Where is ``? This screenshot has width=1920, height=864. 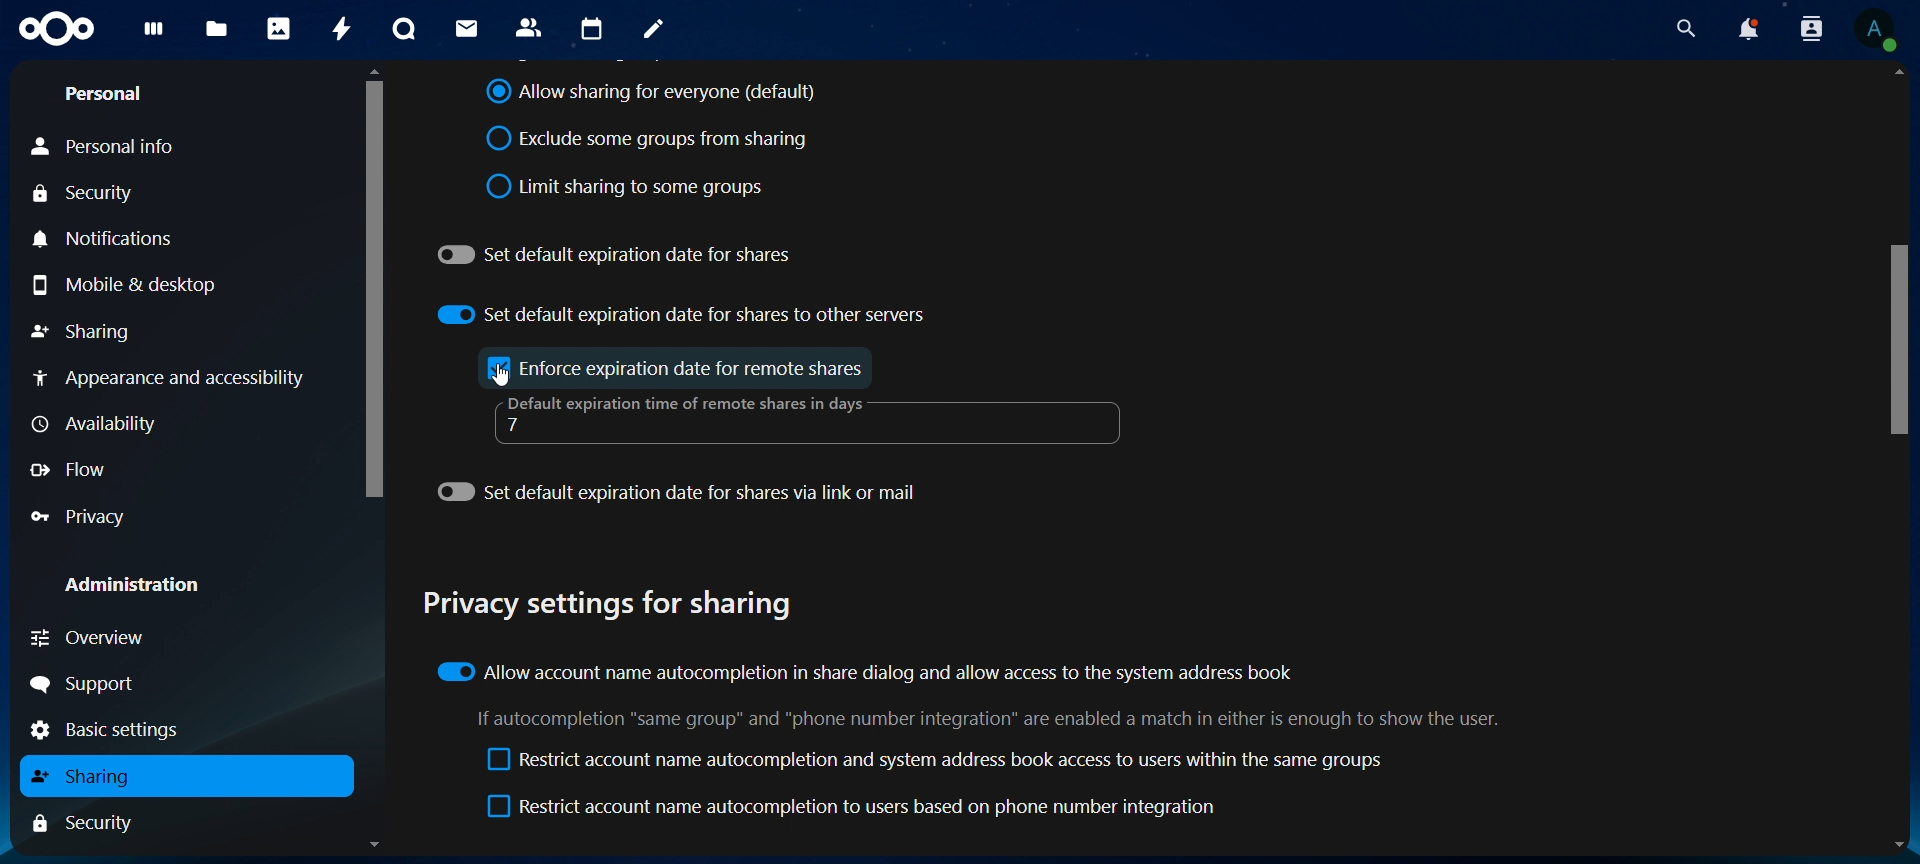
 is located at coordinates (497, 367).